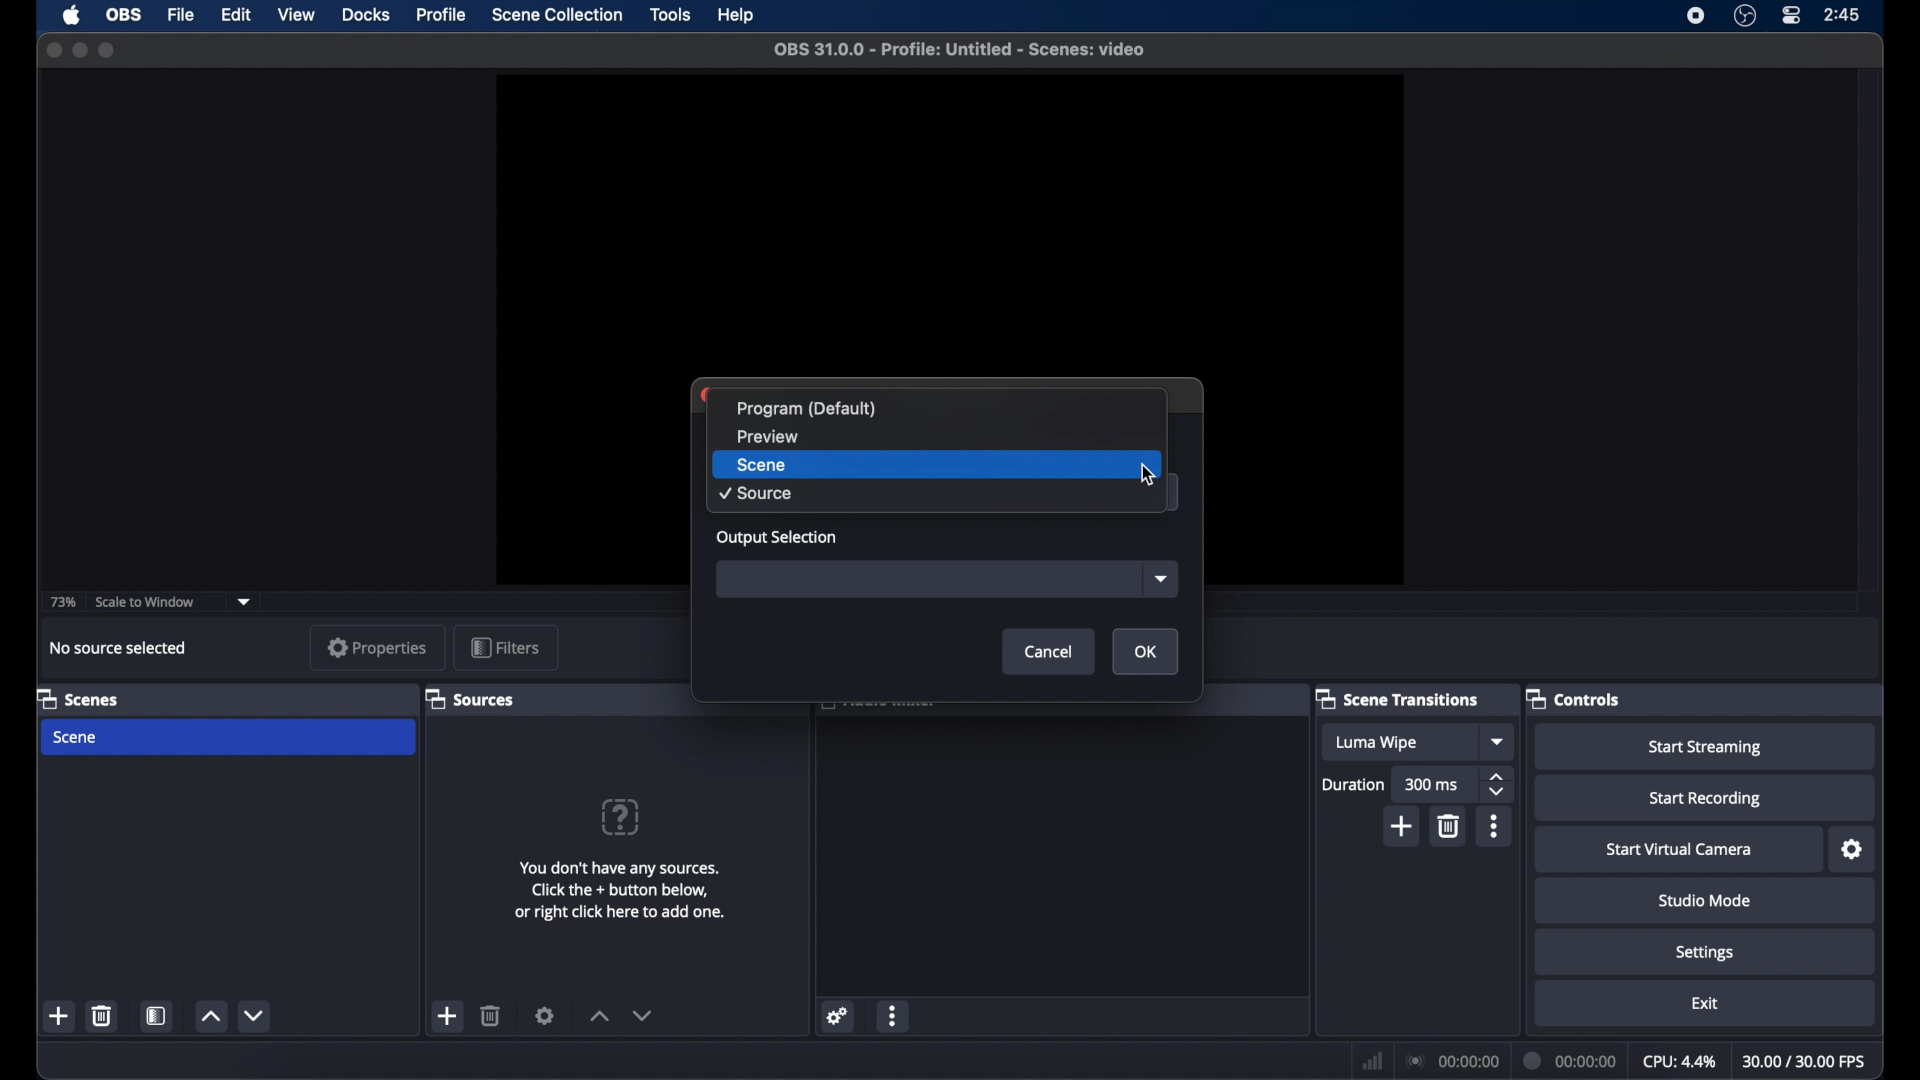  Describe the element at coordinates (1145, 651) in the screenshot. I see `ok` at that location.